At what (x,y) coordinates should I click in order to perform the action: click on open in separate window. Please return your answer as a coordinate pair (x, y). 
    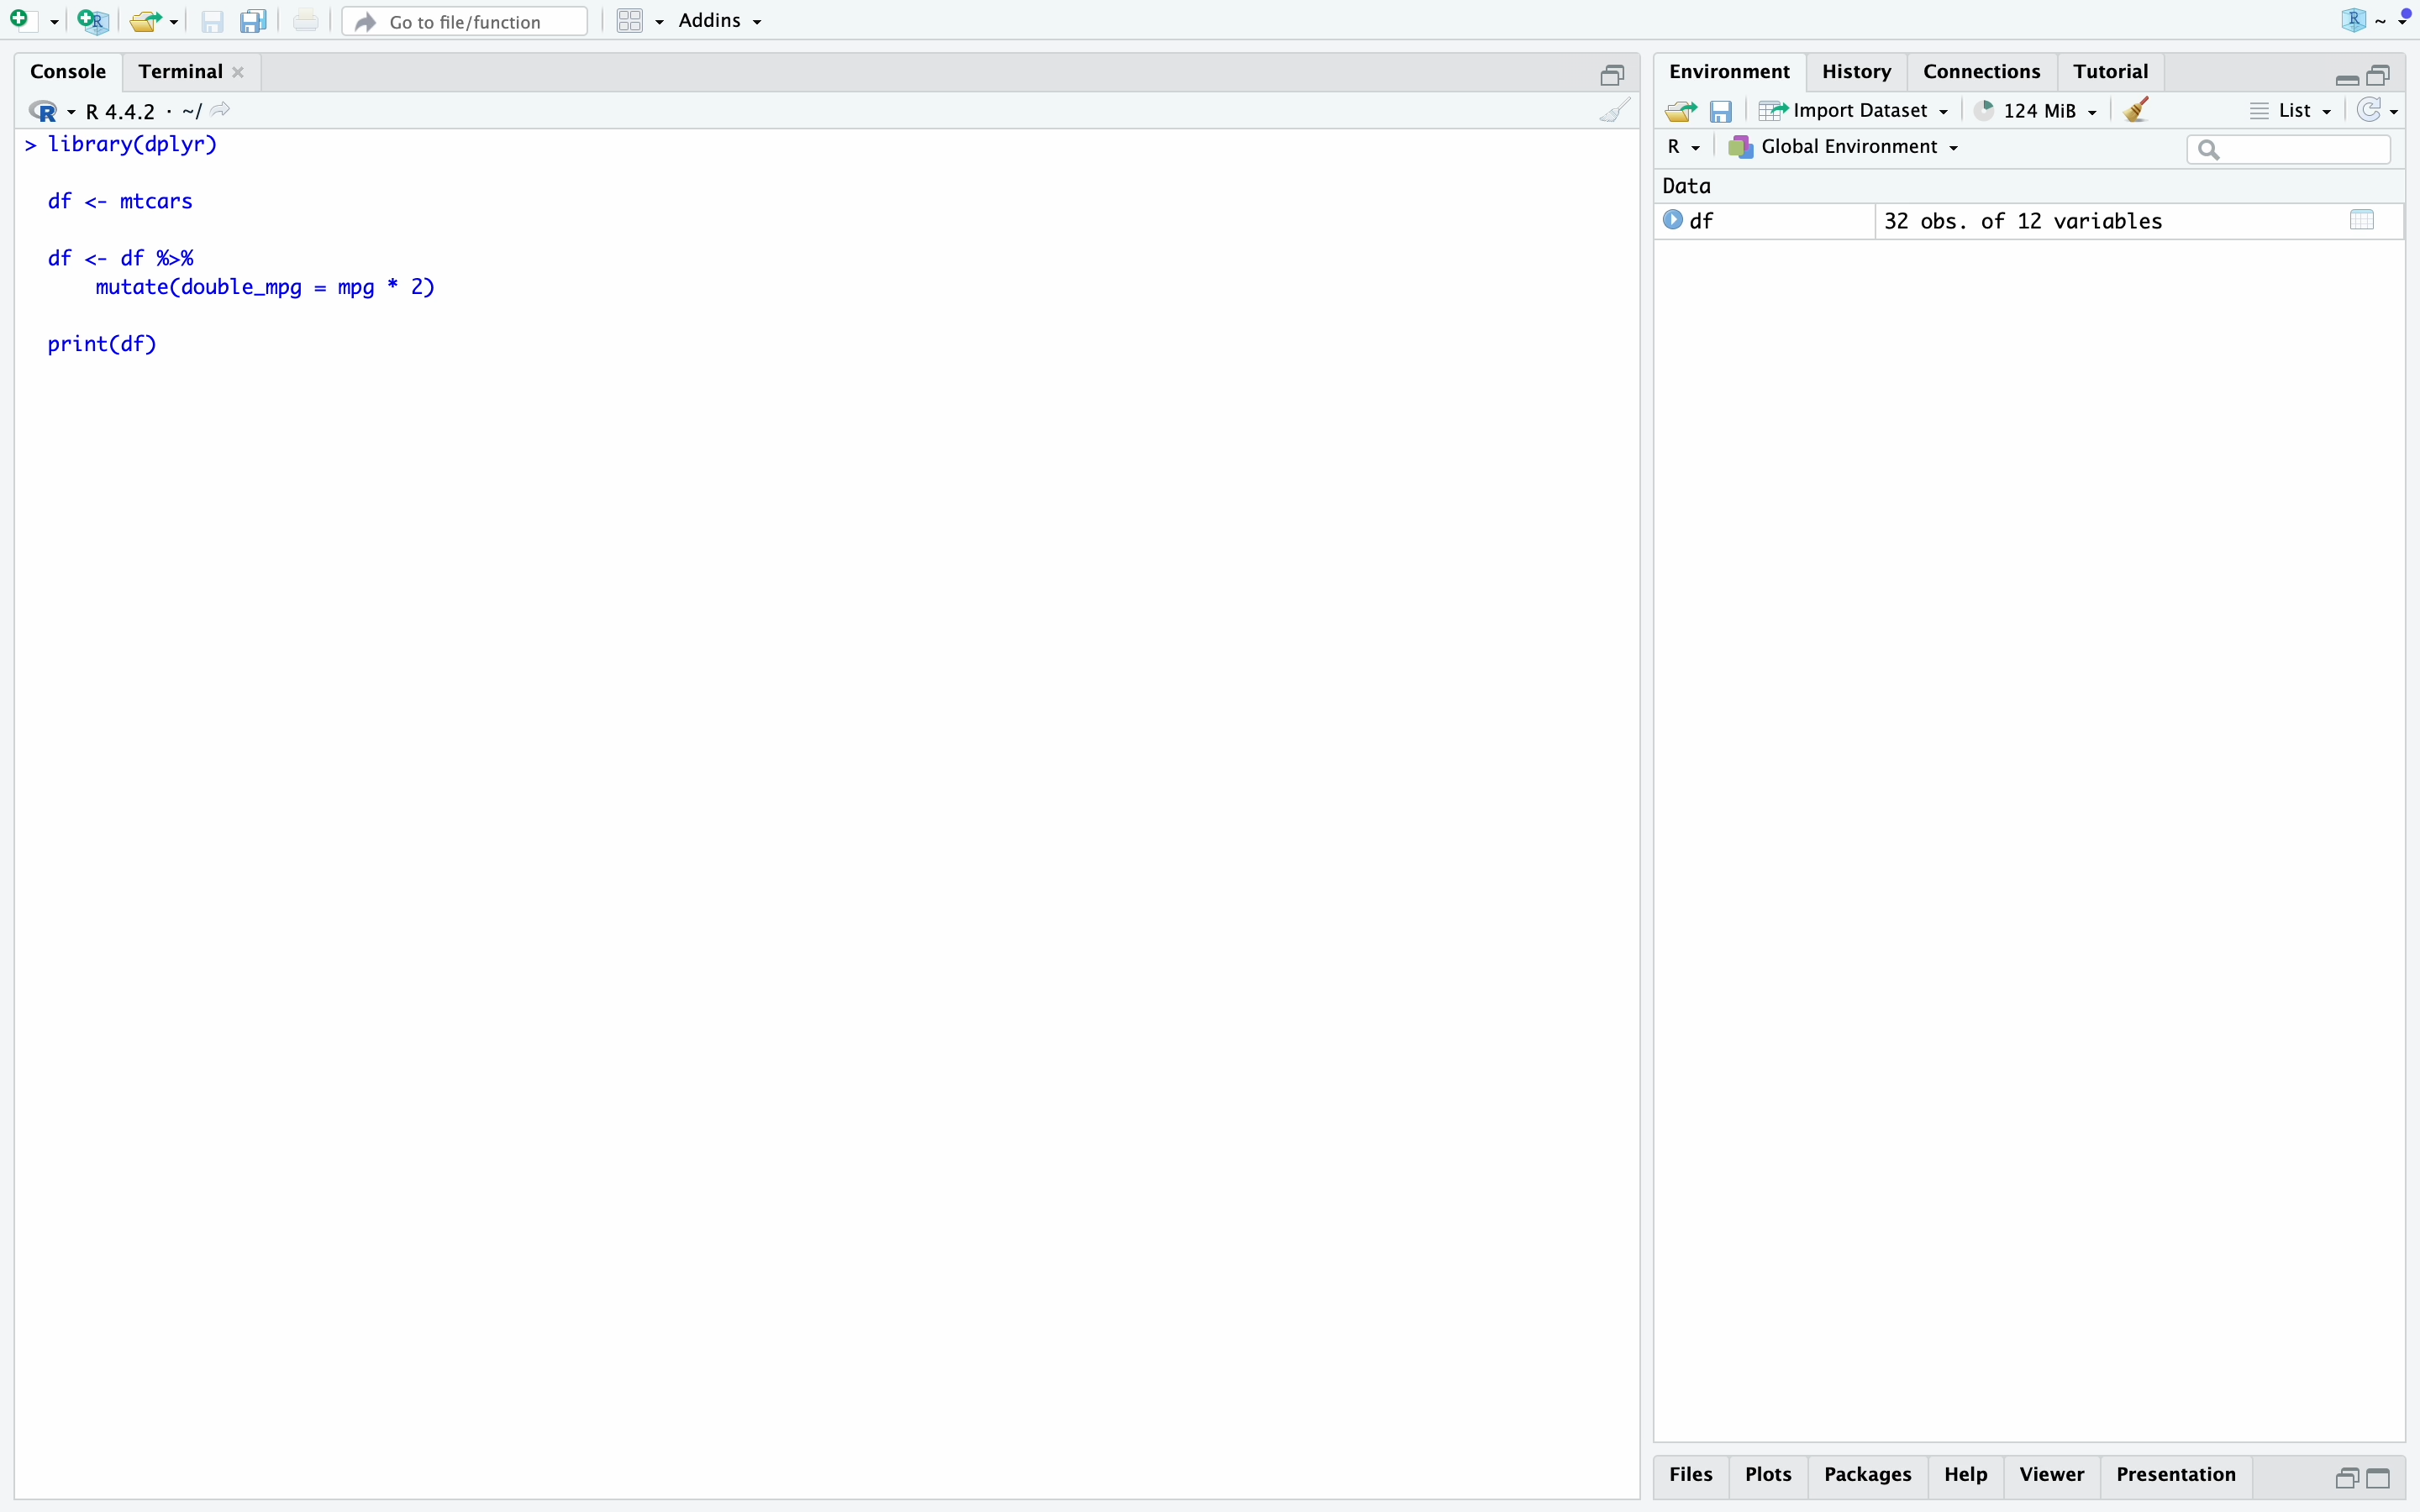
    Looking at the image, I should click on (2378, 73).